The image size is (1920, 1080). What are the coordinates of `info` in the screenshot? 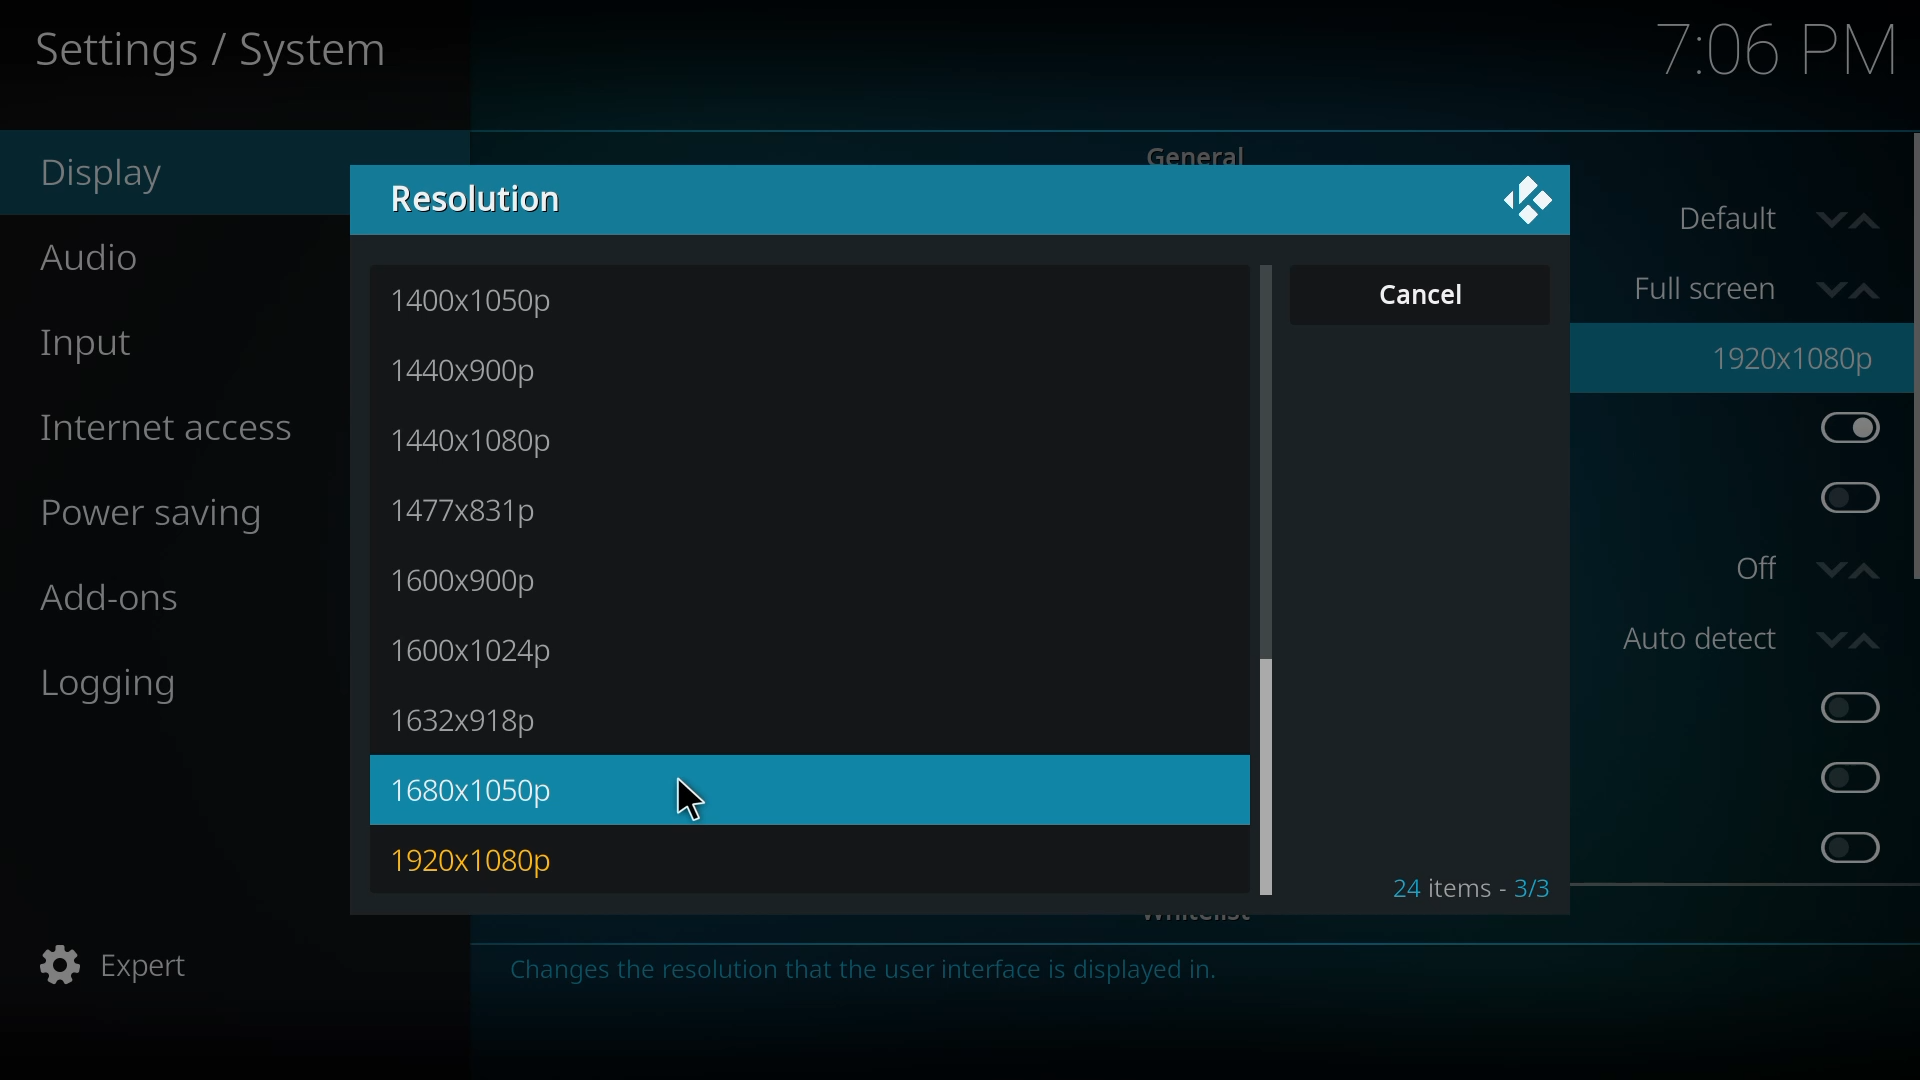 It's located at (870, 970).